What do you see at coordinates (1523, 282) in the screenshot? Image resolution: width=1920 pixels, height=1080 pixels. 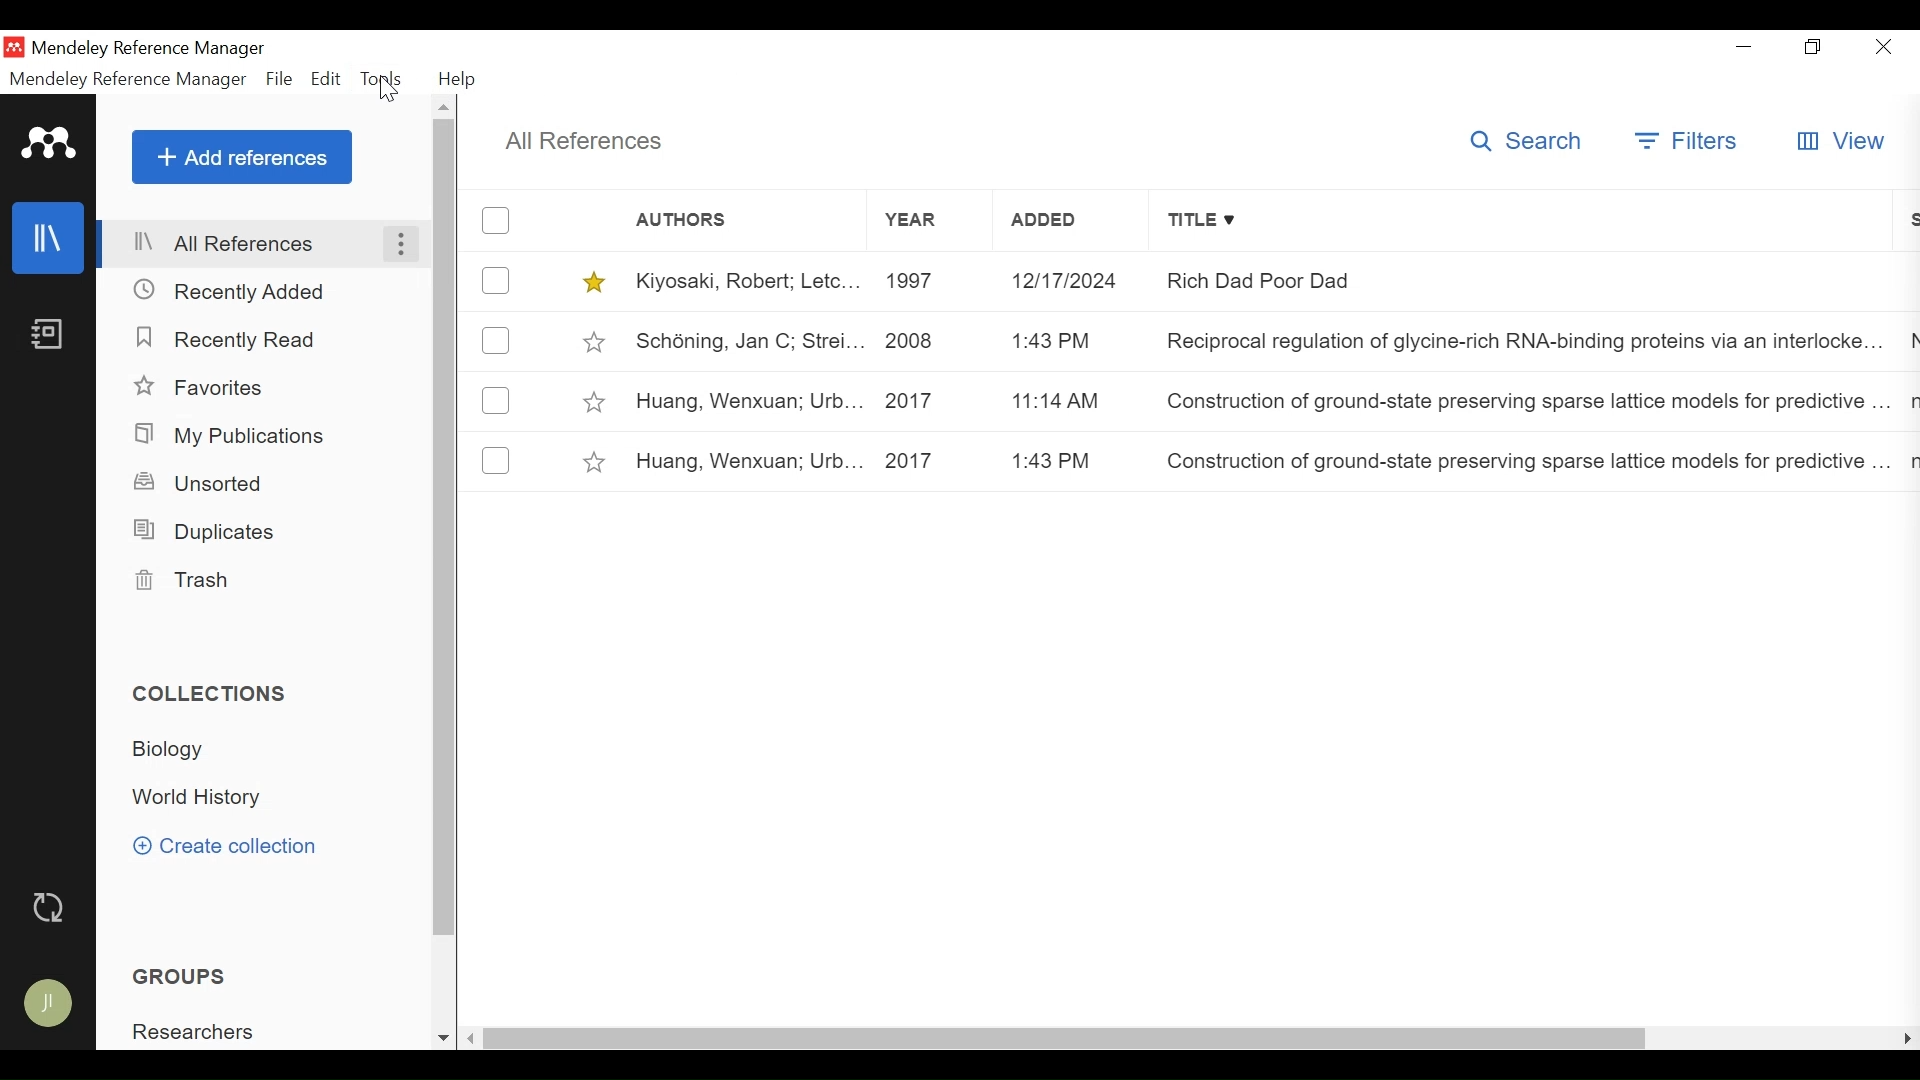 I see `Rich Dad Poor Dad` at bounding box center [1523, 282].